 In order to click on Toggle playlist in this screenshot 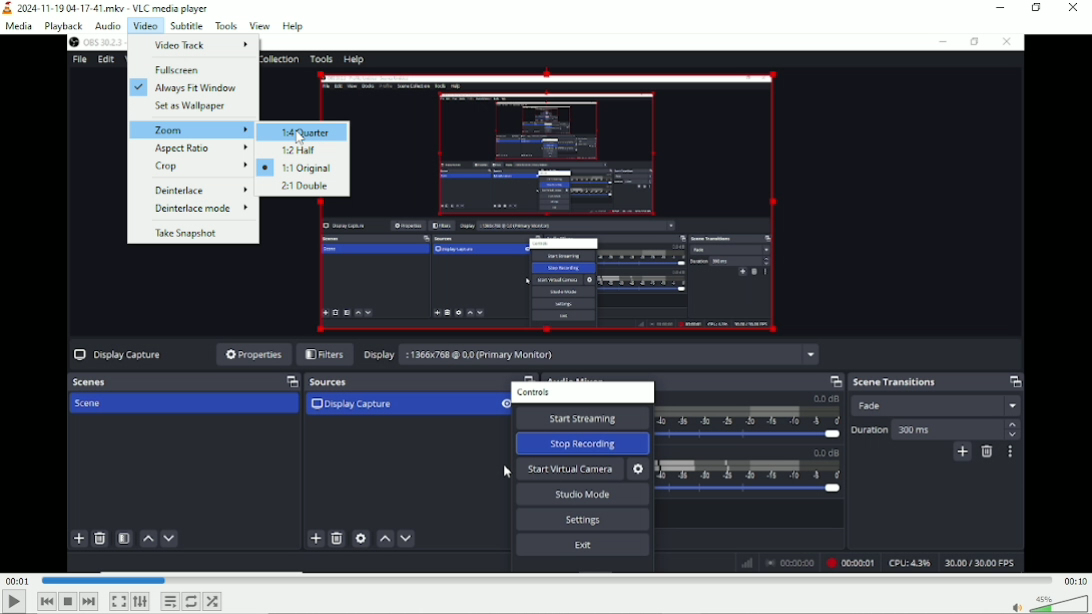, I will do `click(170, 601)`.